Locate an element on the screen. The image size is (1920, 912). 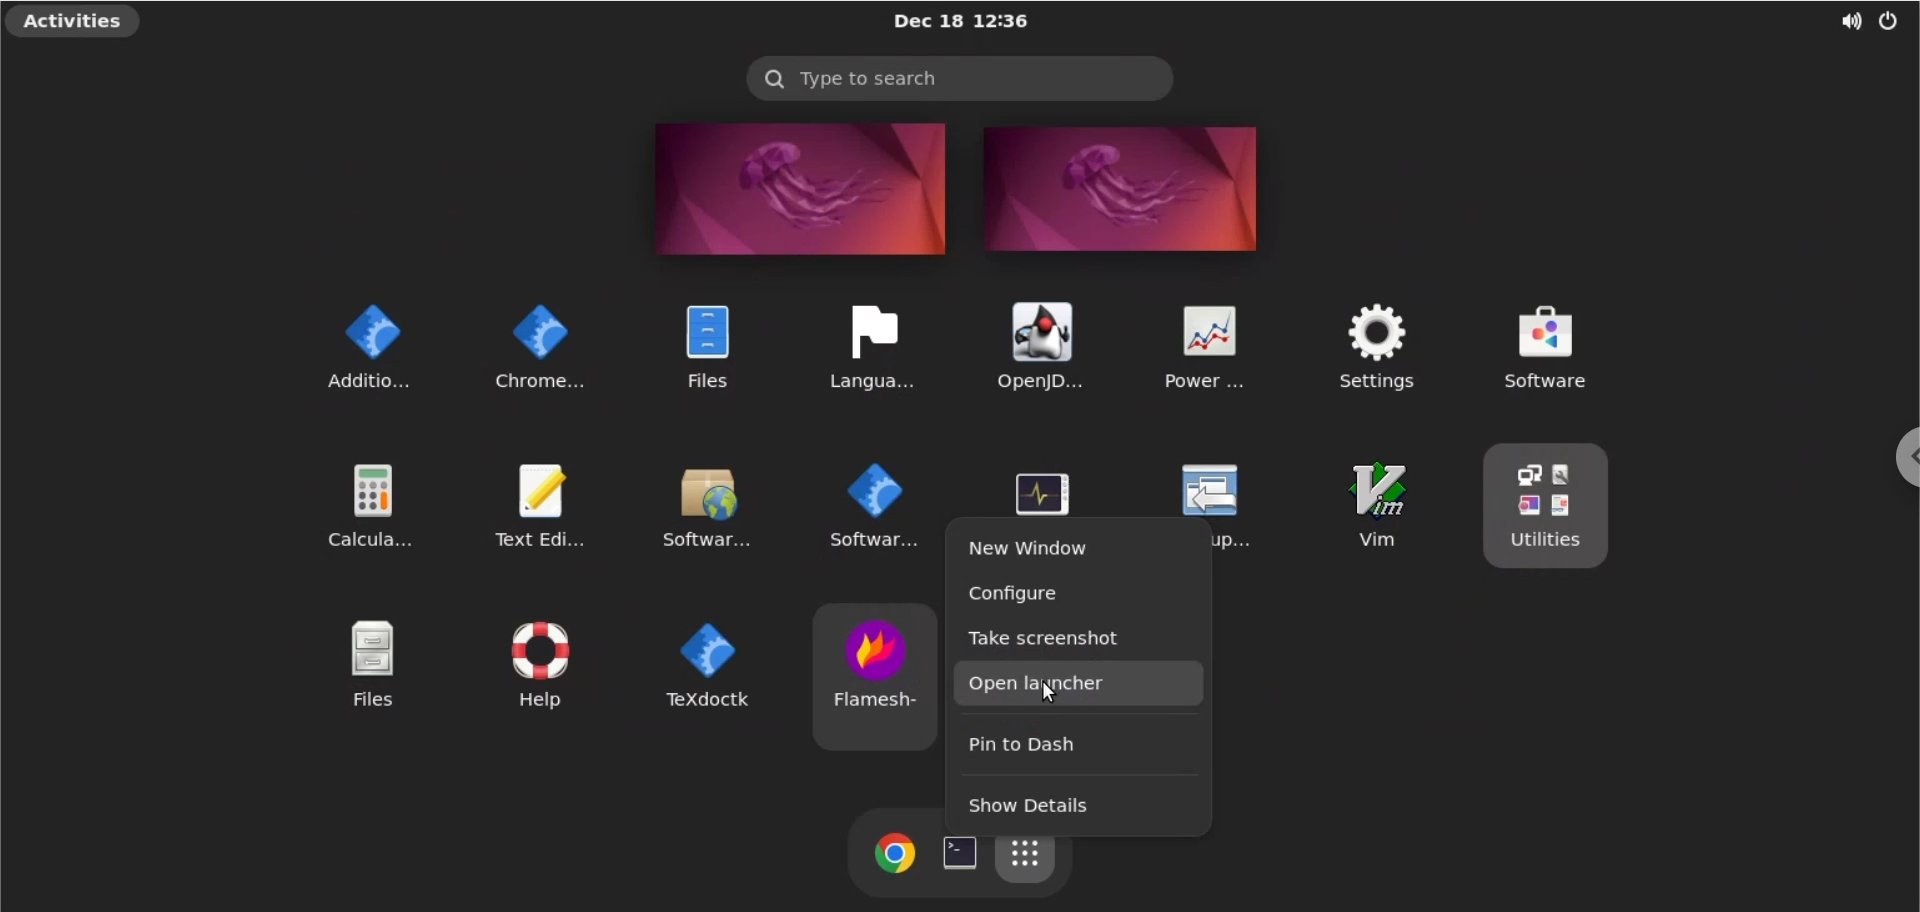
openJD is located at coordinates (1033, 345).